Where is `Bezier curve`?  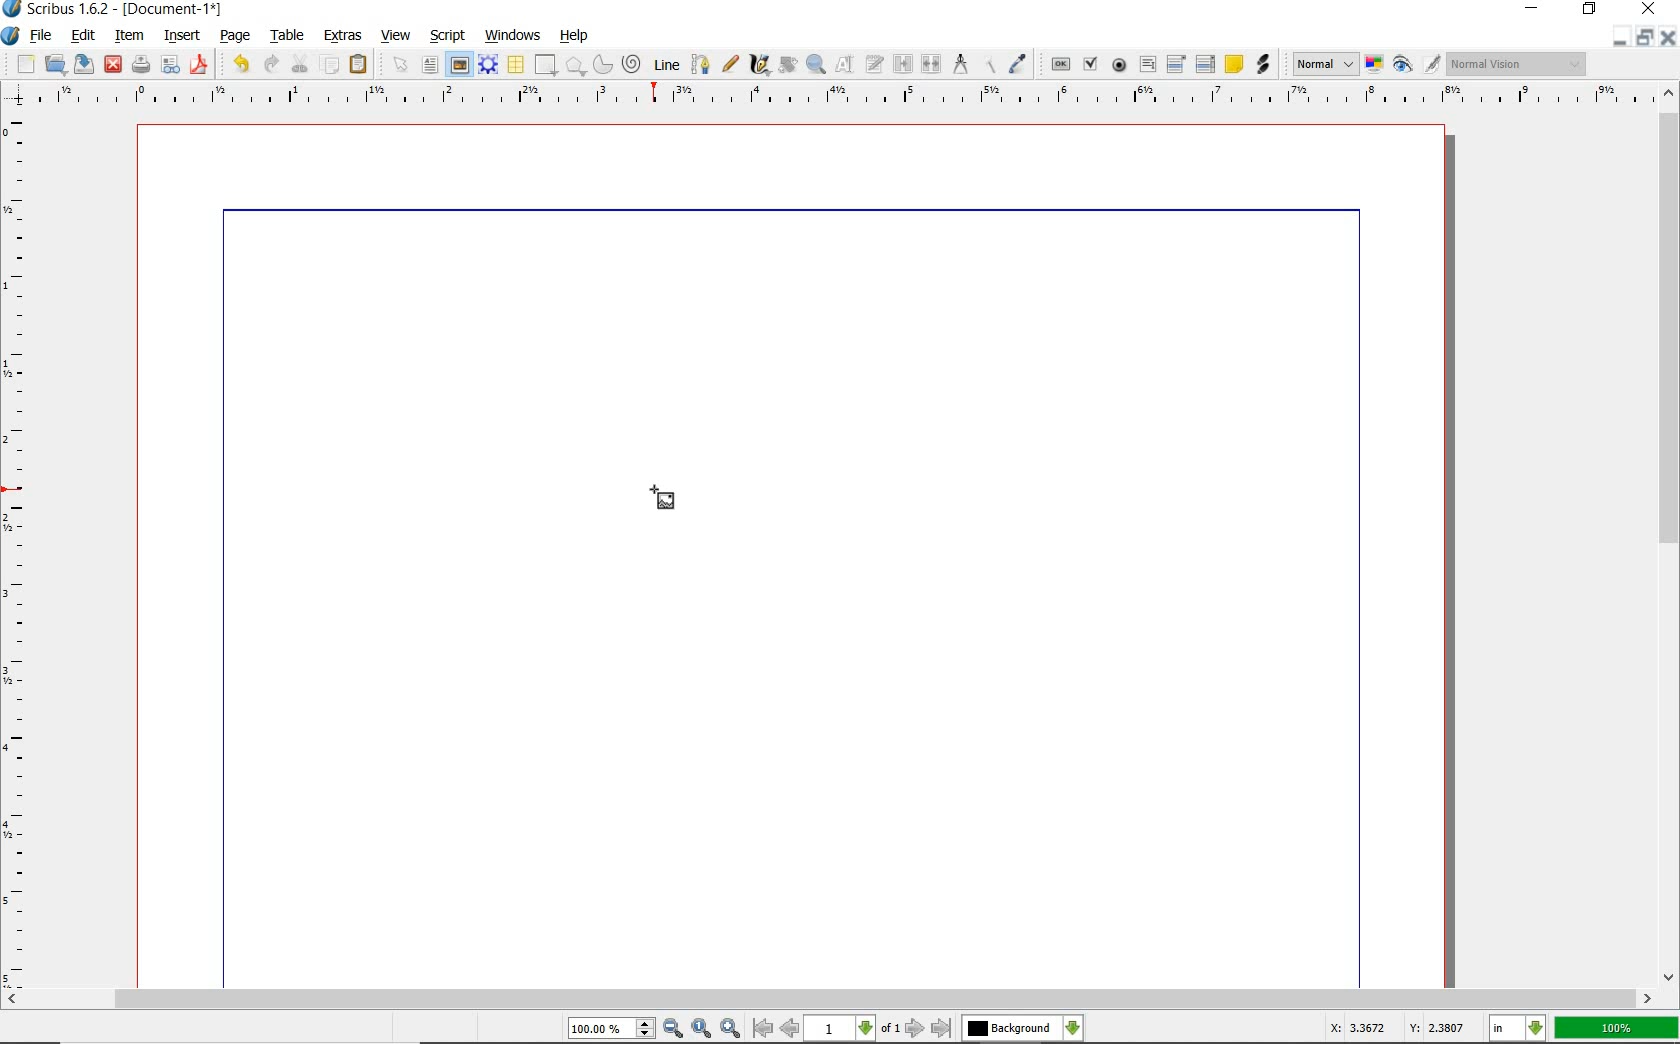 Bezier curve is located at coordinates (701, 63).